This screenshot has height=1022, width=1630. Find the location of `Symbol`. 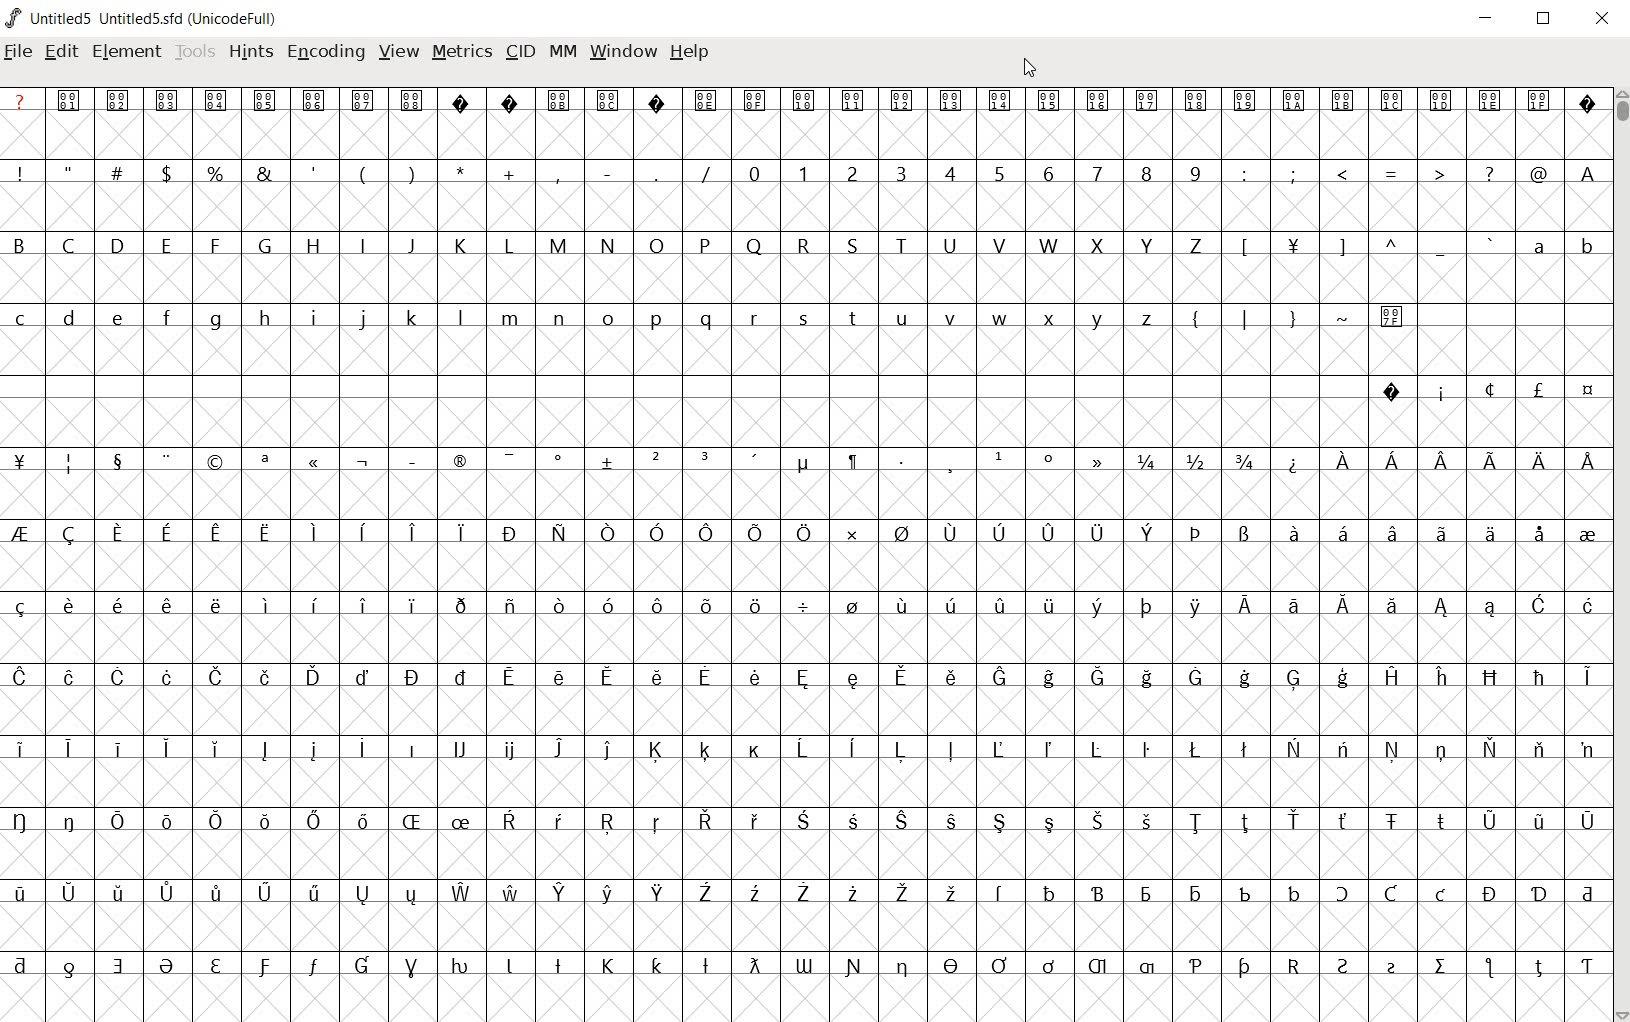

Symbol is located at coordinates (1196, 535).